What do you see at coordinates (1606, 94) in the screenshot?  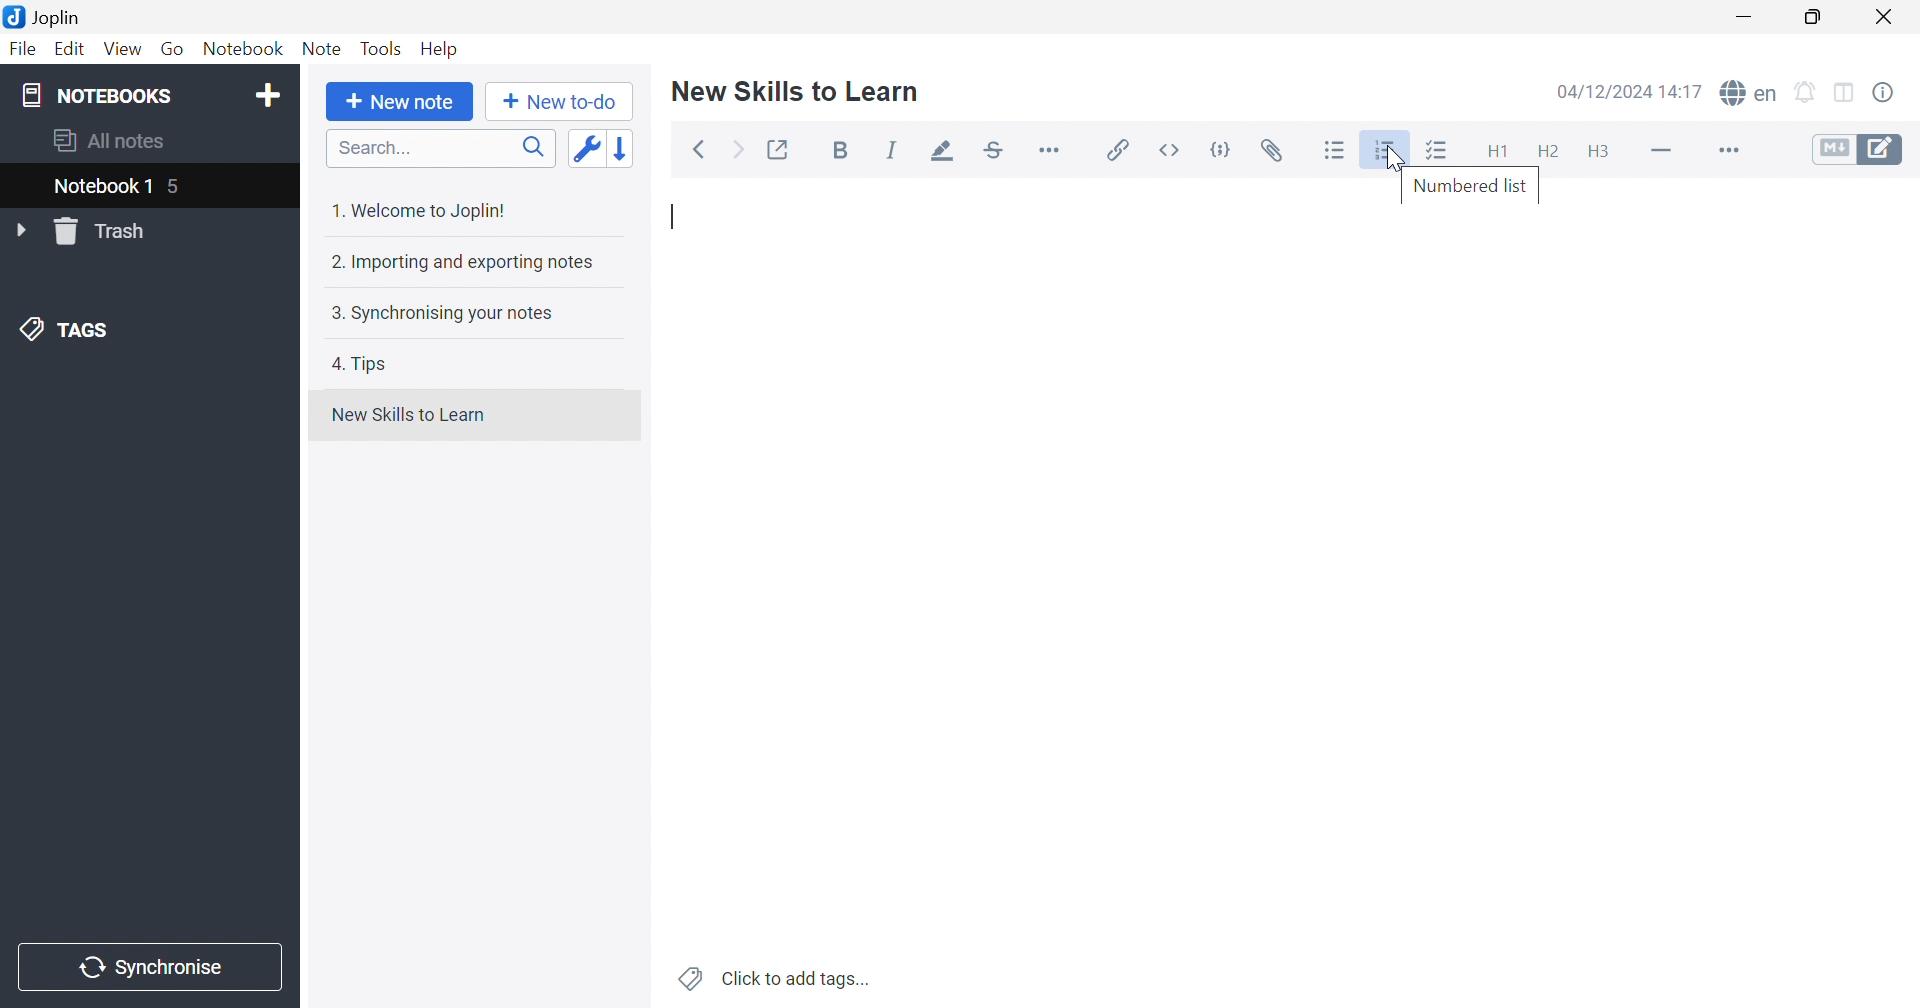 I see `04/12/2024` at bounding box center [1606, 94].